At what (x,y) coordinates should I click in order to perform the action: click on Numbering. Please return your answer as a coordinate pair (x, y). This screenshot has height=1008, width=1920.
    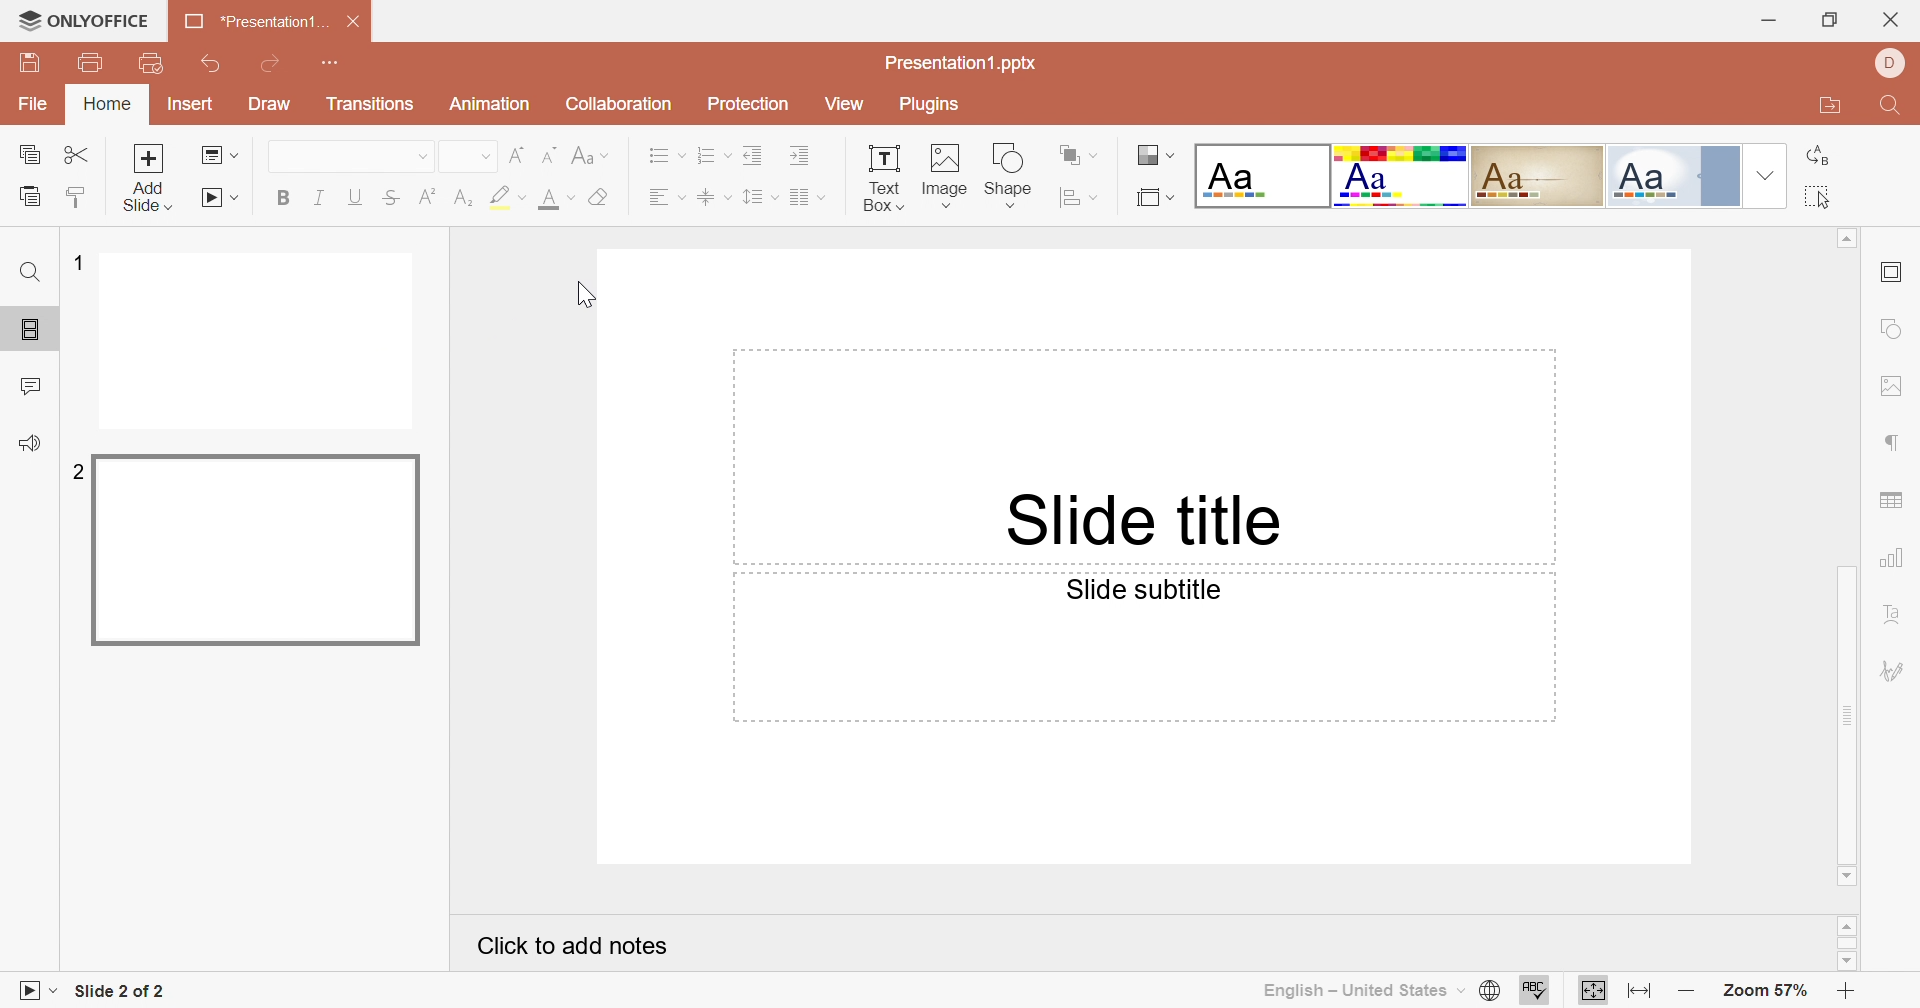
    Looking at the image, I should click on (712, 154).